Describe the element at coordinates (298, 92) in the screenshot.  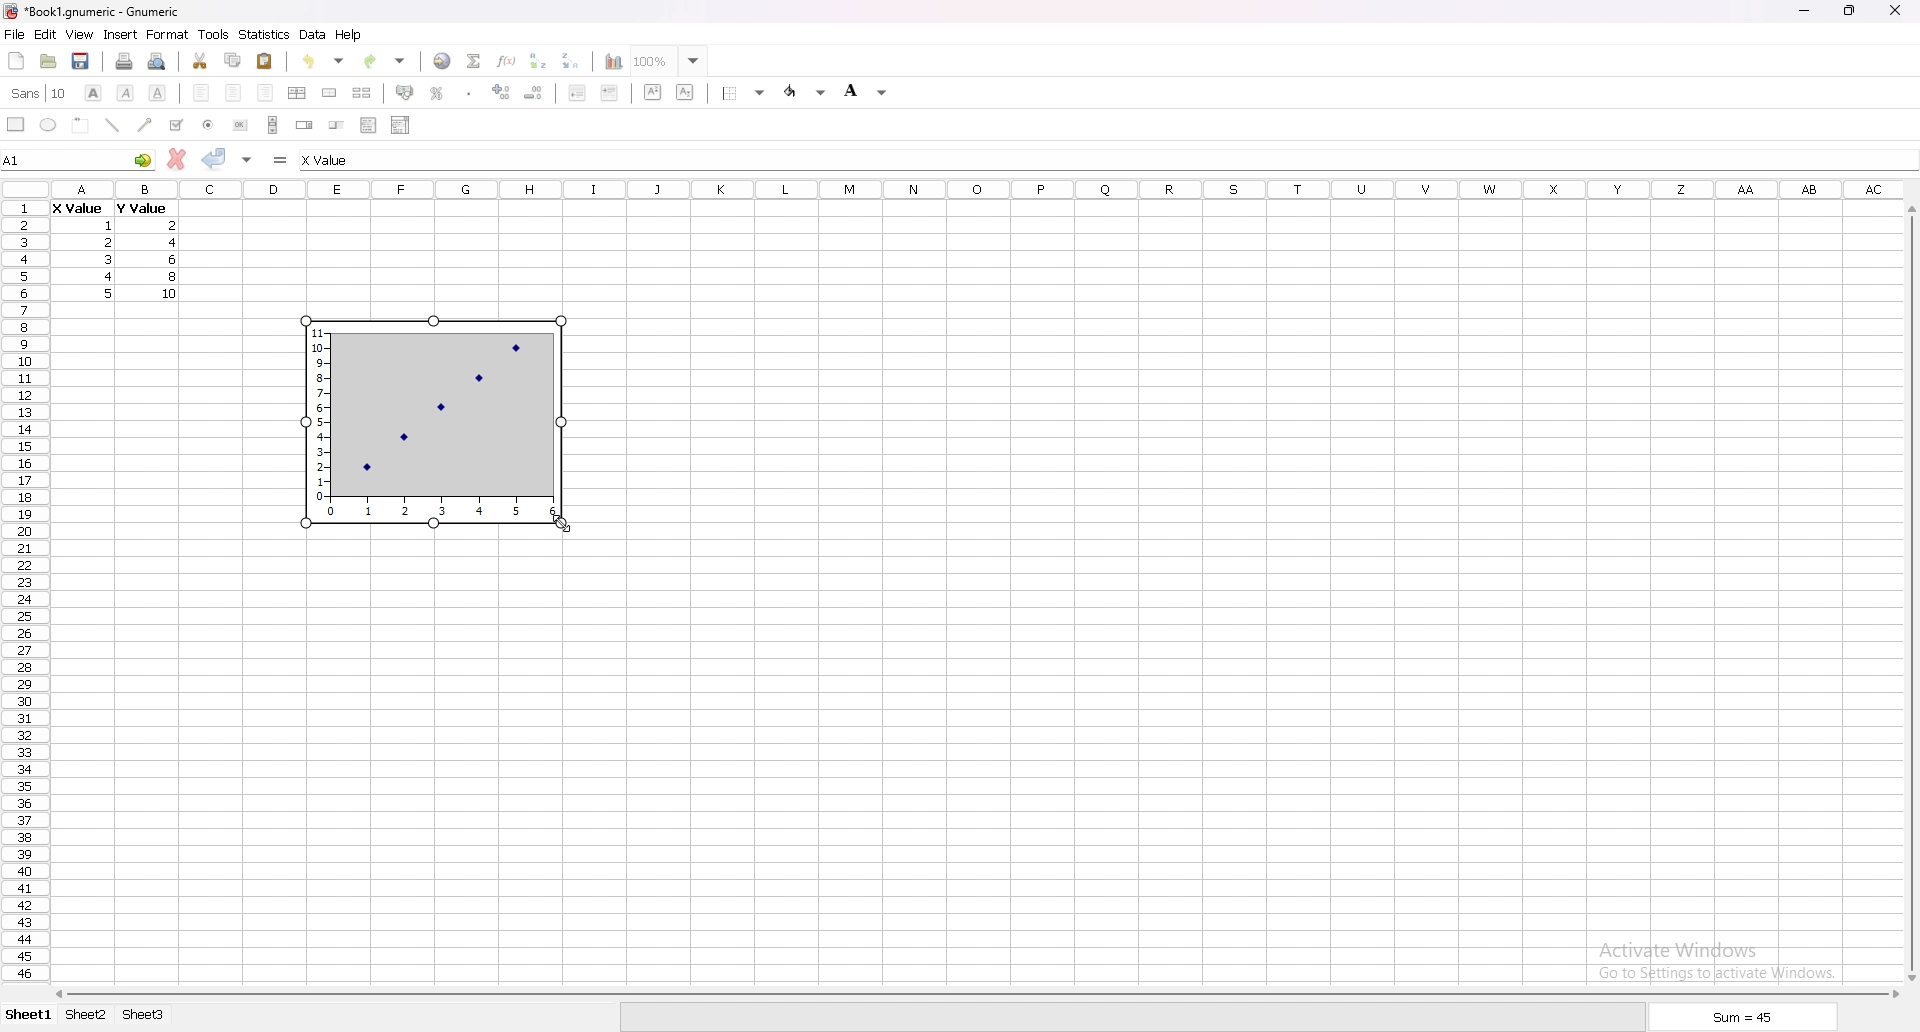
I see `centre horizontally` at that location.